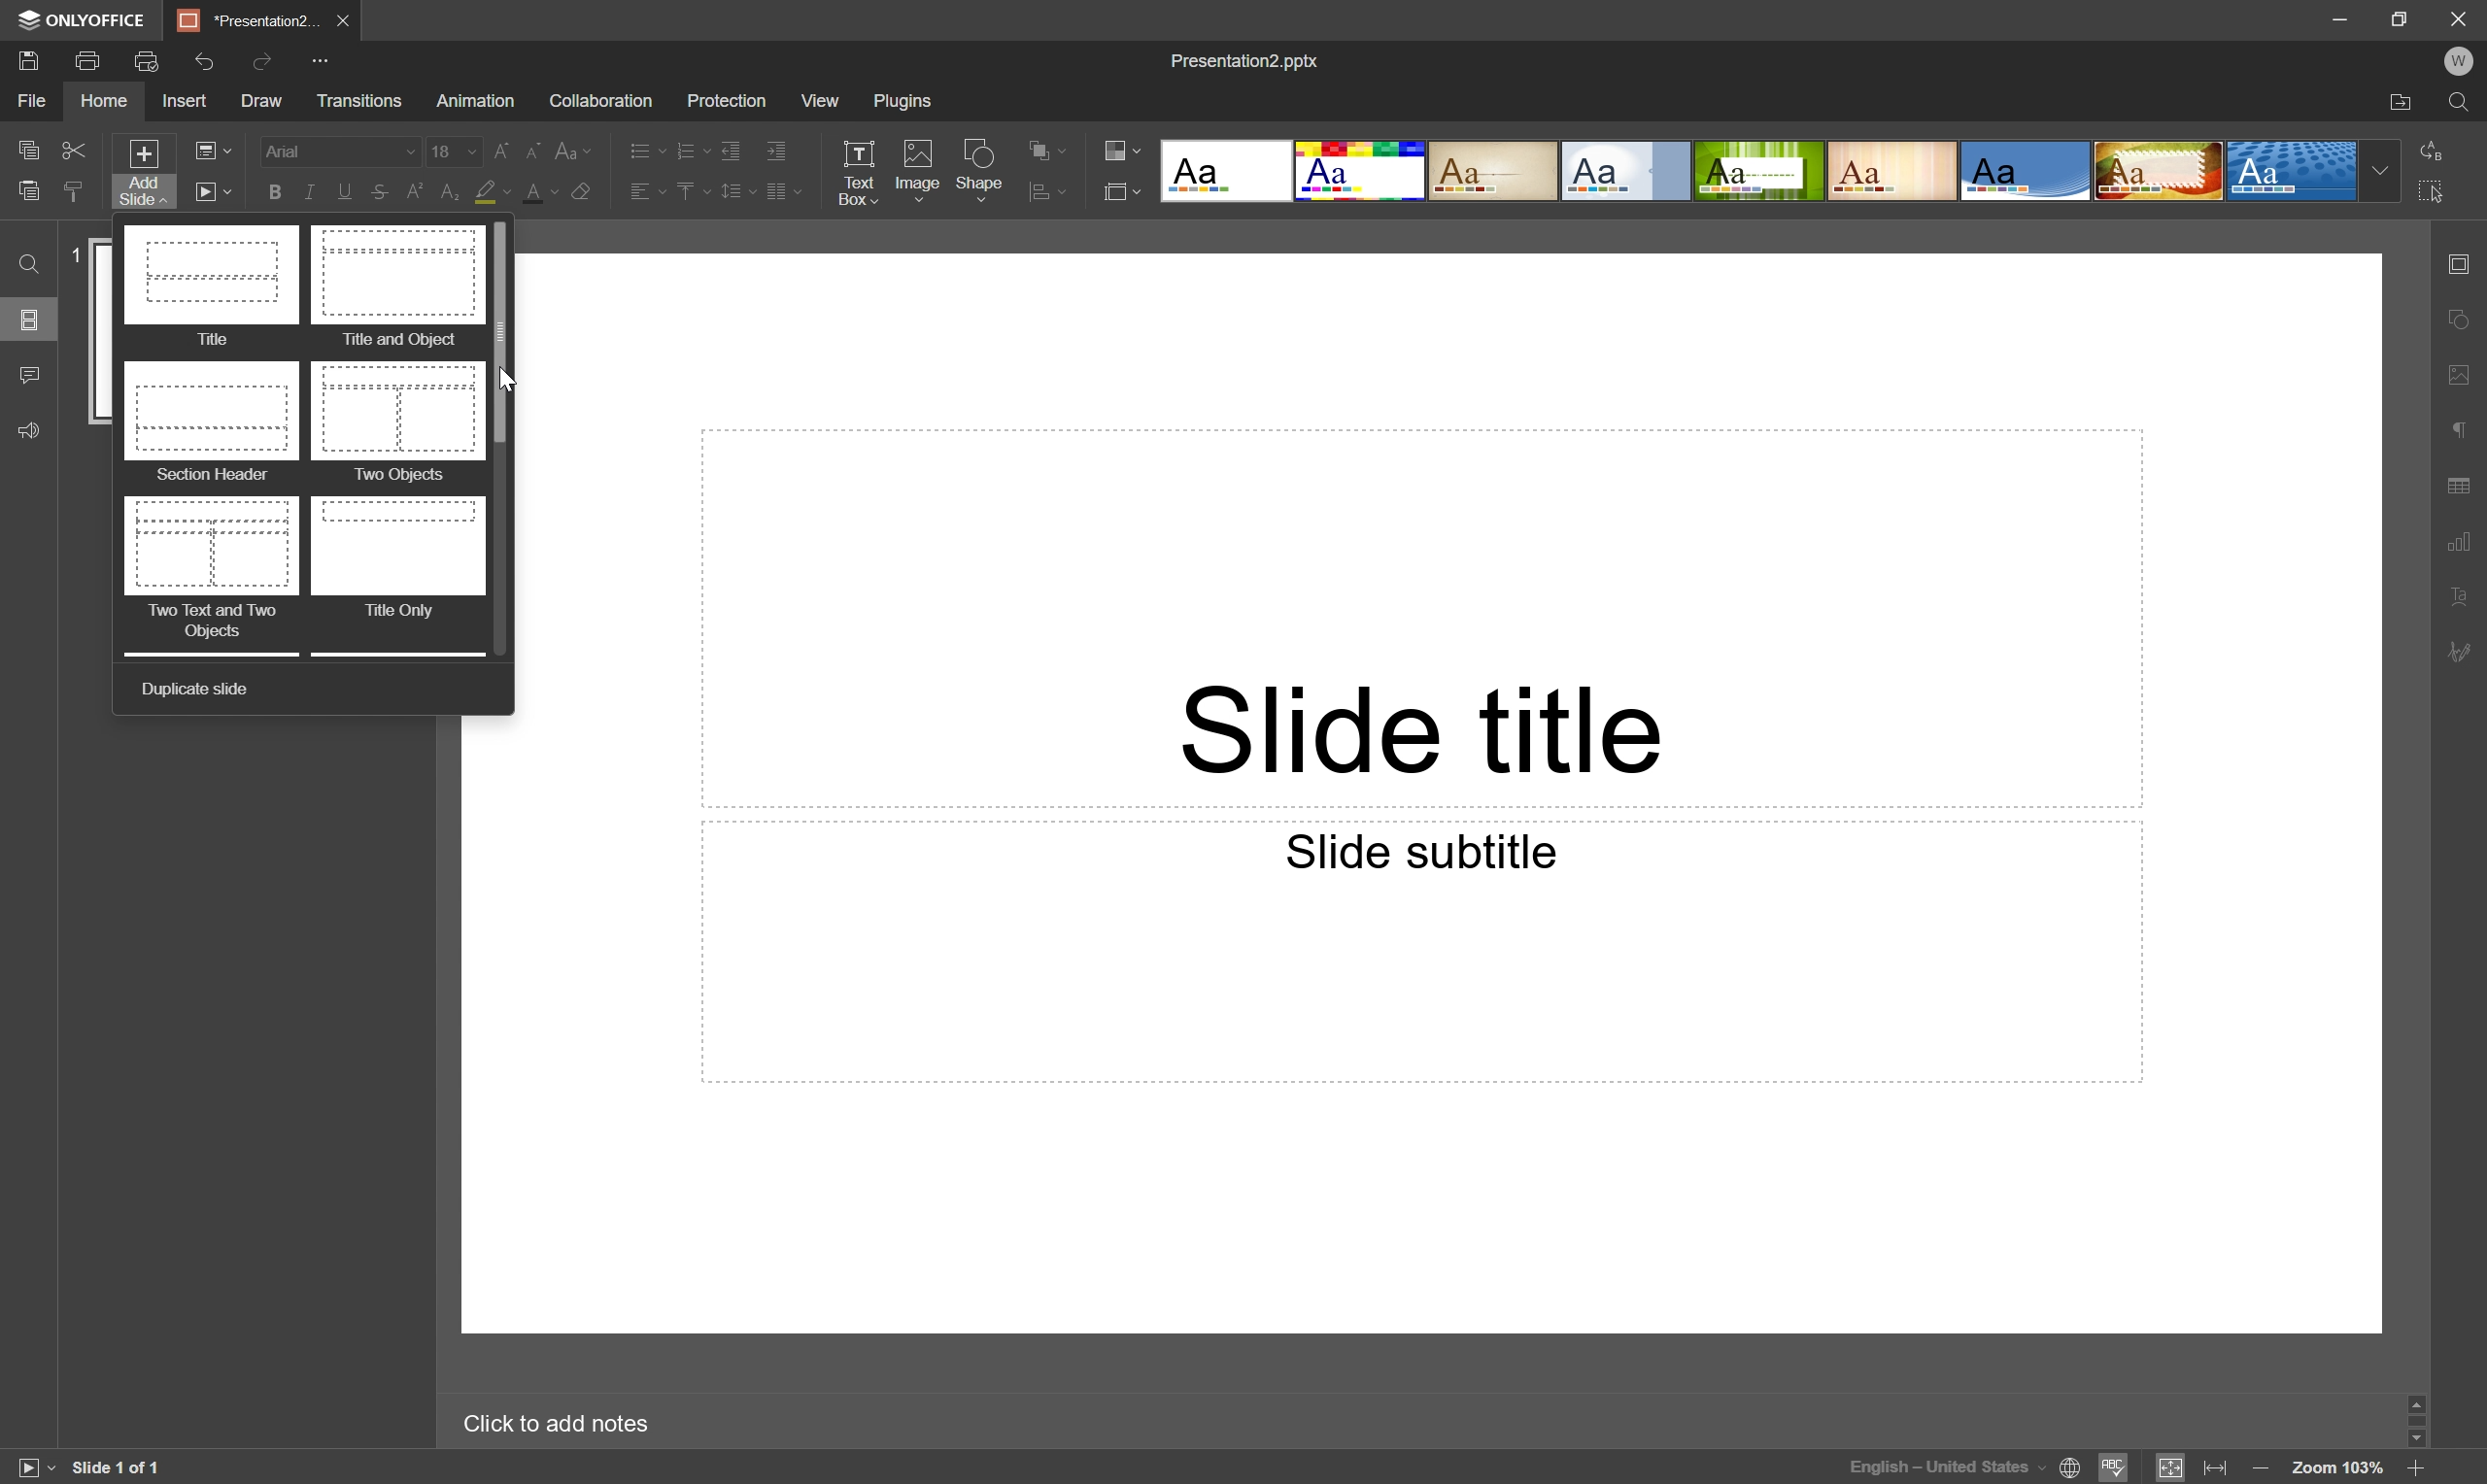 Image resolution: width=2487 pixels, height=1484 pixels. Describe the element at coordinates (76, 254) in the screenshot. I see `1` at that location.